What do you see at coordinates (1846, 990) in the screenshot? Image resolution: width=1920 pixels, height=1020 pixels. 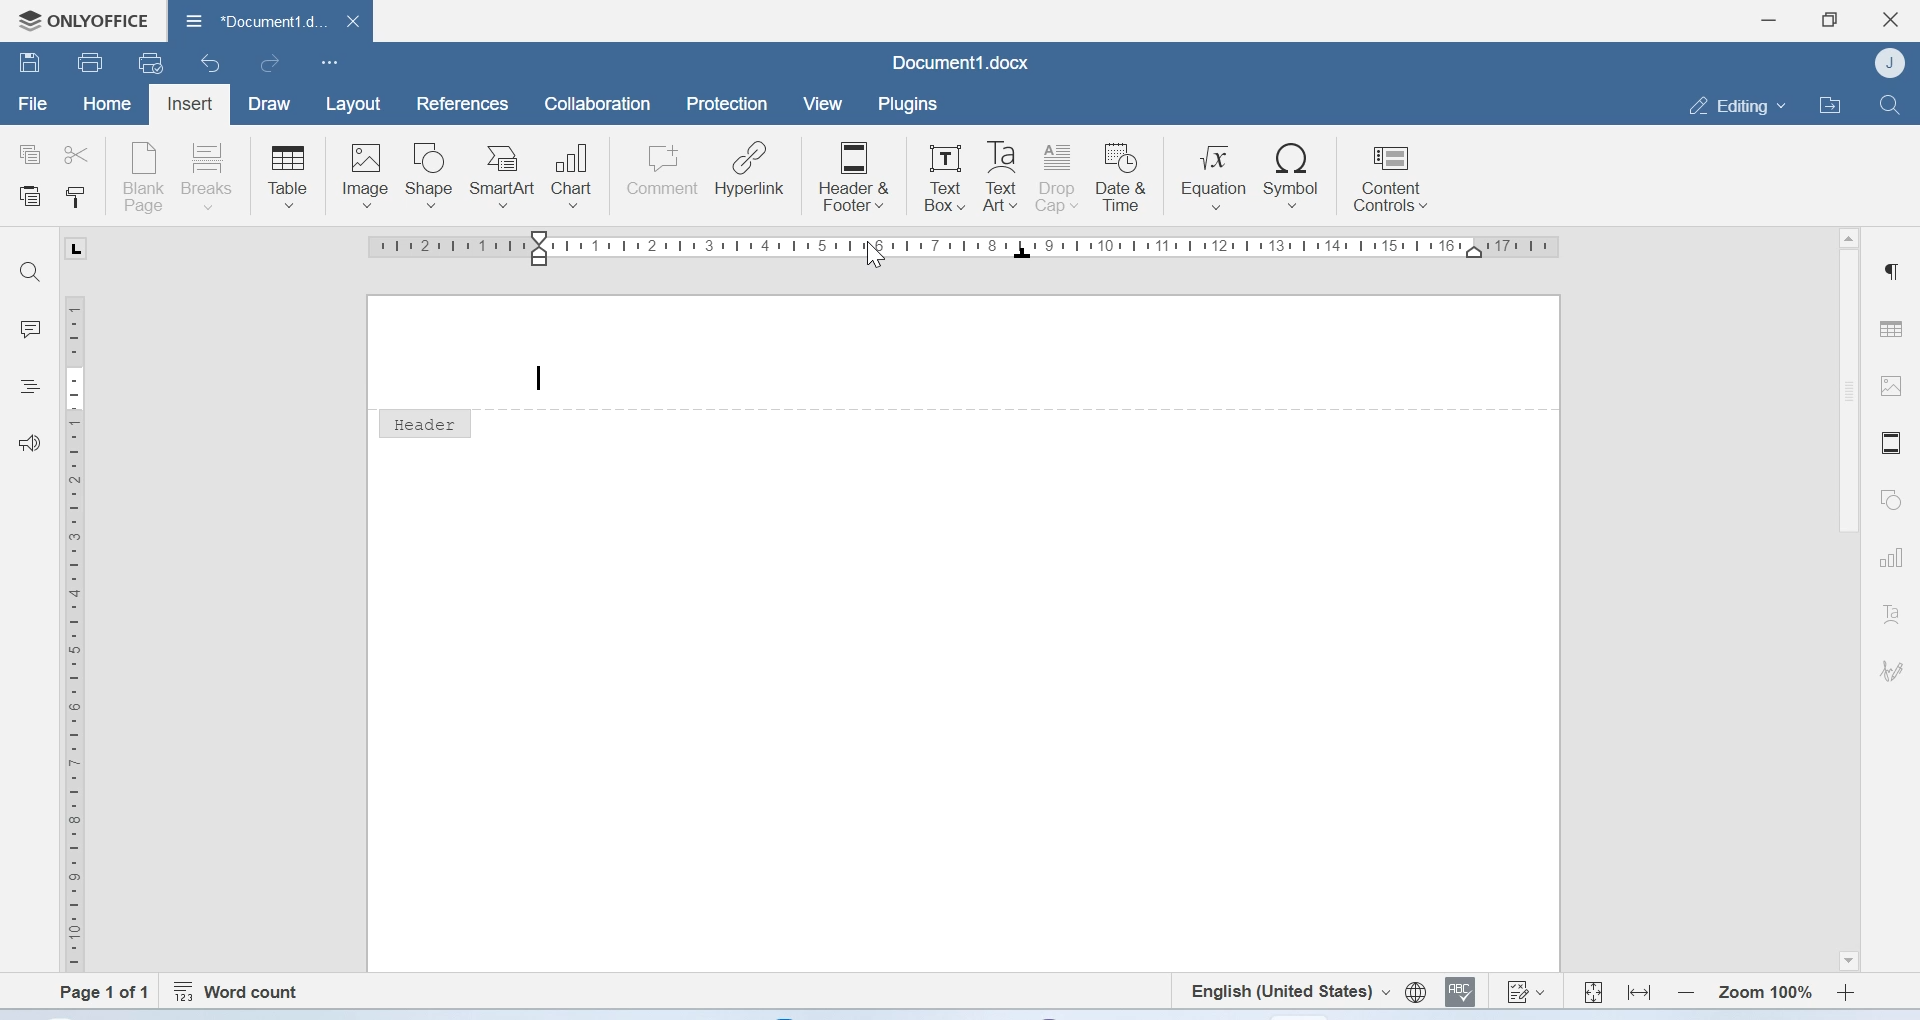 I see `Zoom in` at bounding box center [1846, 990].